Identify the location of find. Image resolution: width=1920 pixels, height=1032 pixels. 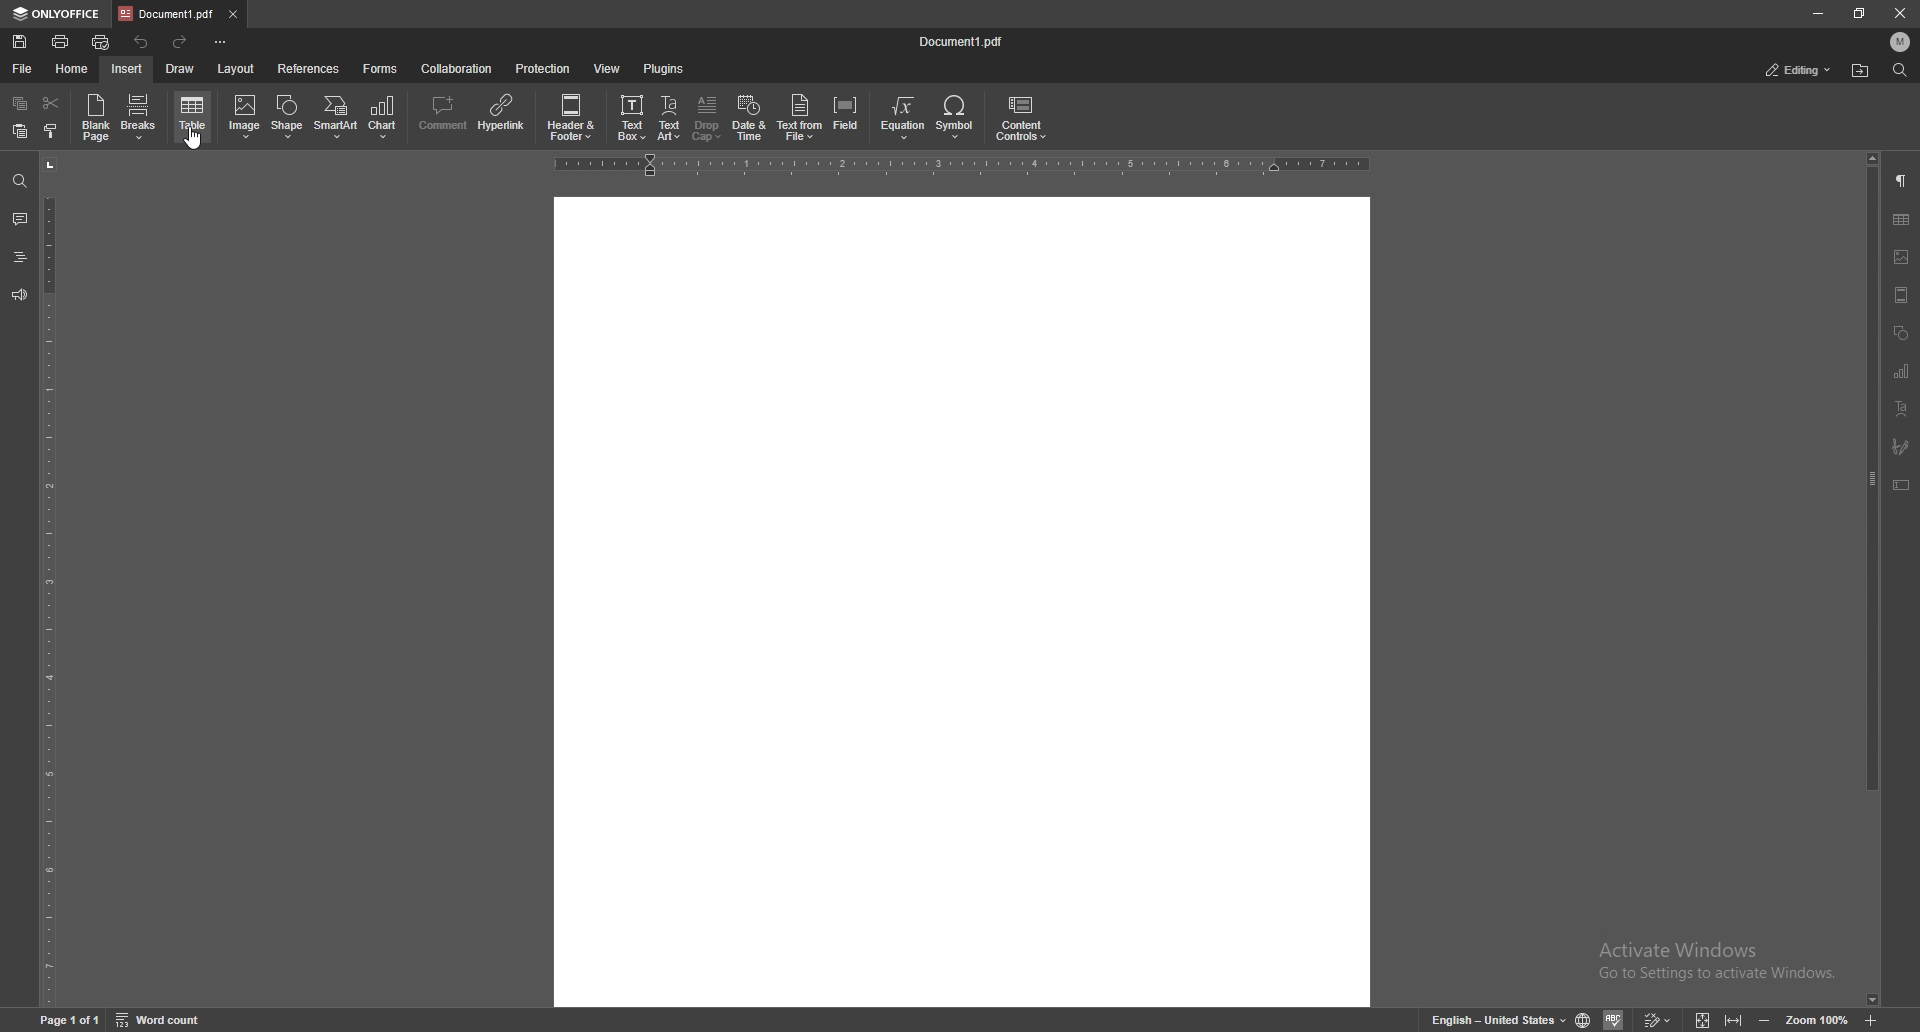
(19, 179).